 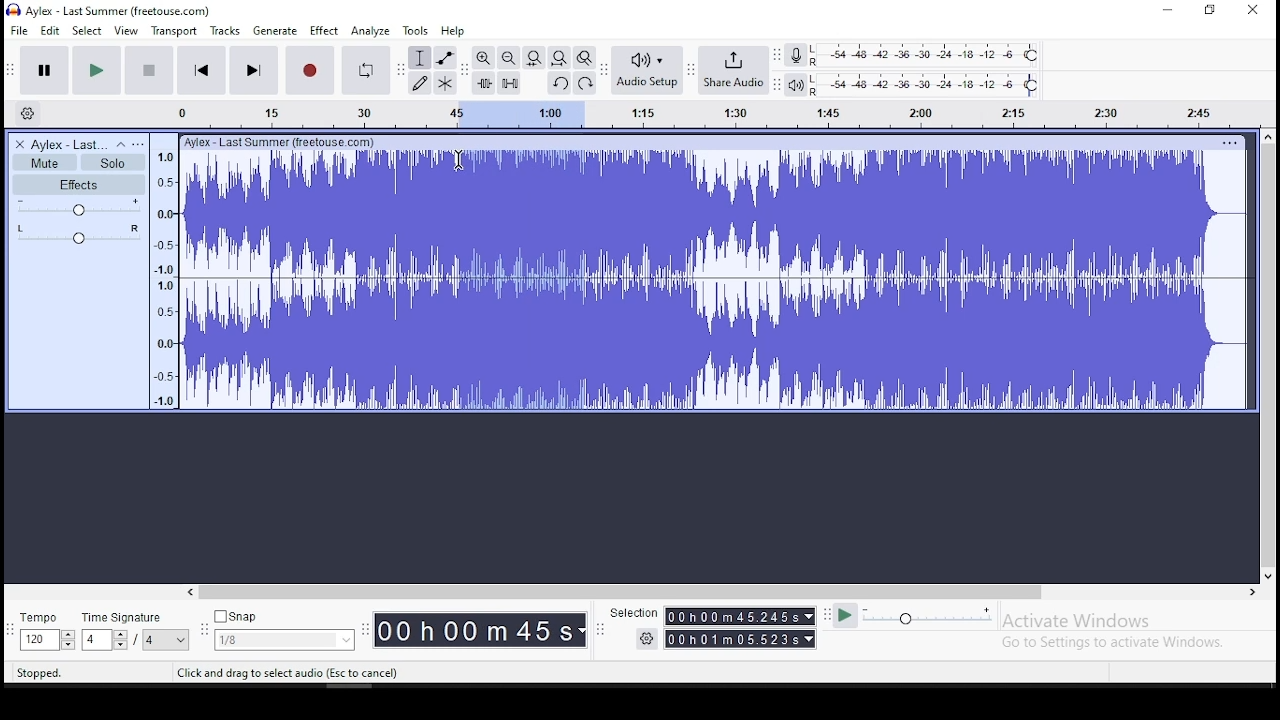 What do you see at coordinates (559, 57) in the screenshot?
I see `fit project to width` at bounding box center [559, 57].